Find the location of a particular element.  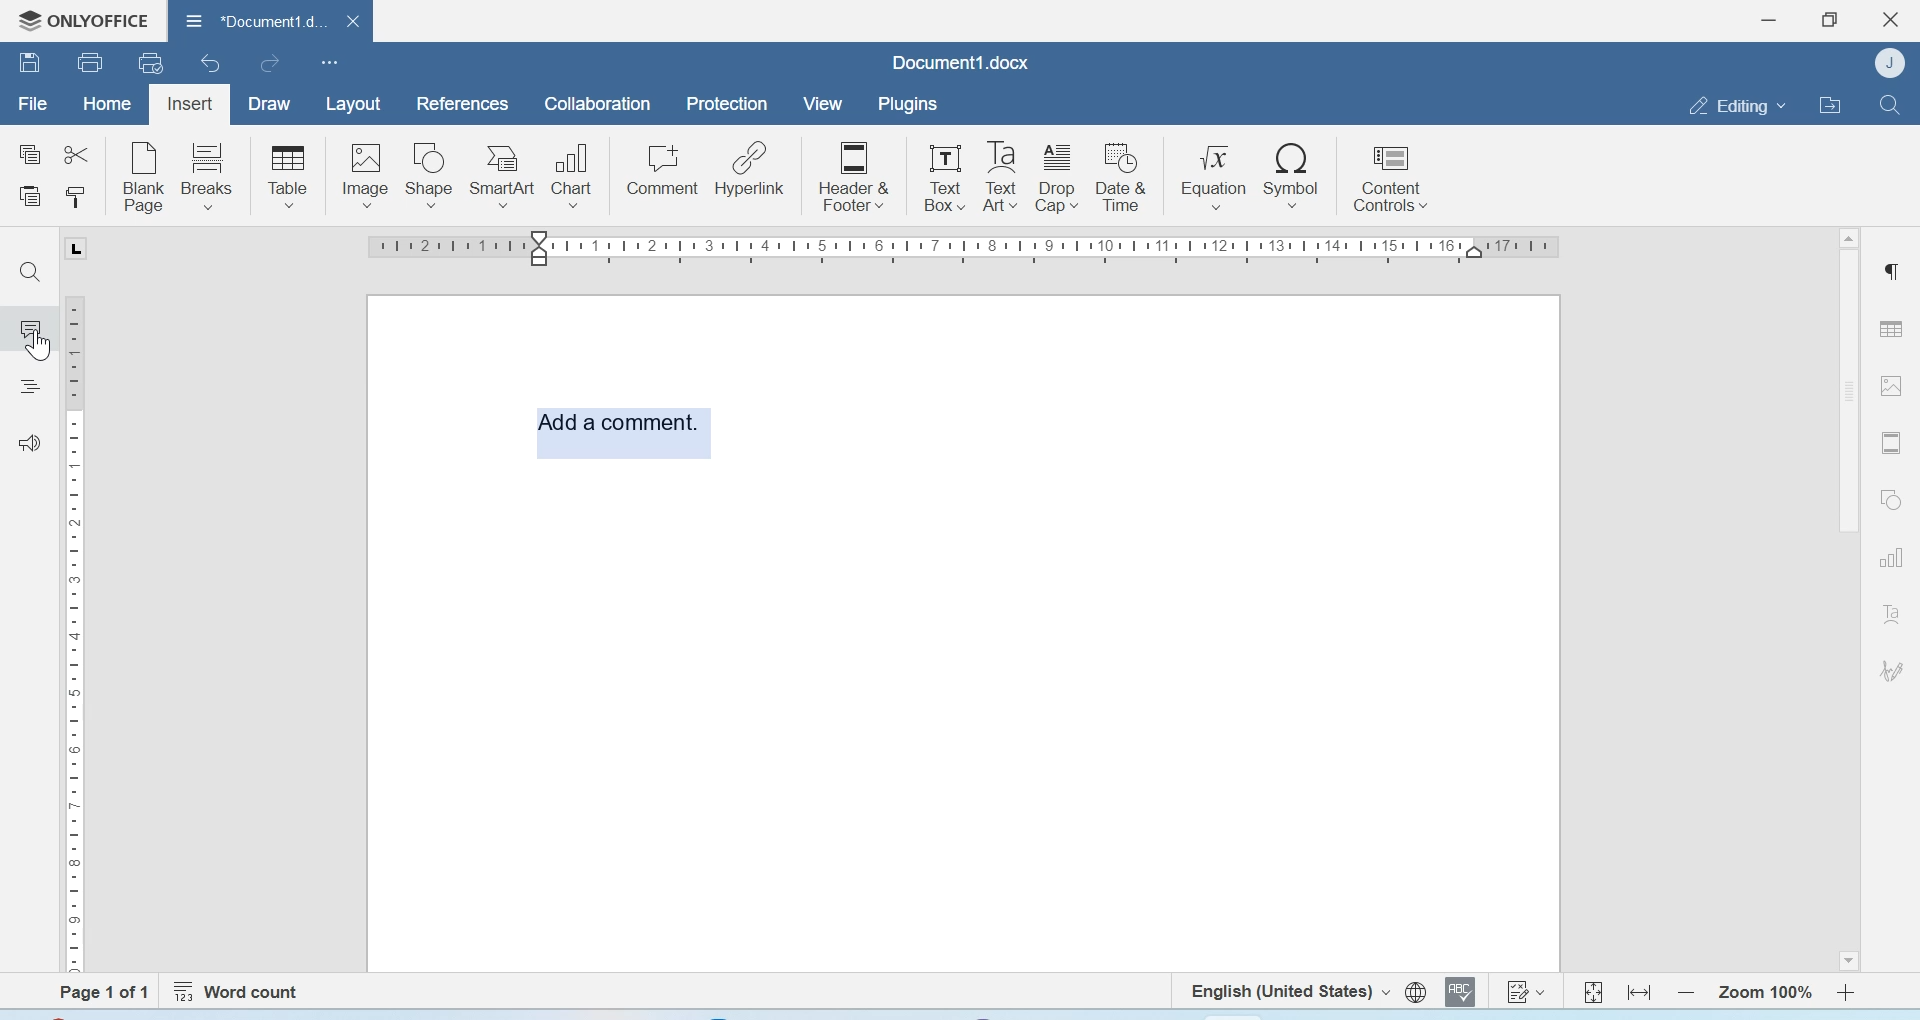

Collaboration is located at coordinates (598, 104).